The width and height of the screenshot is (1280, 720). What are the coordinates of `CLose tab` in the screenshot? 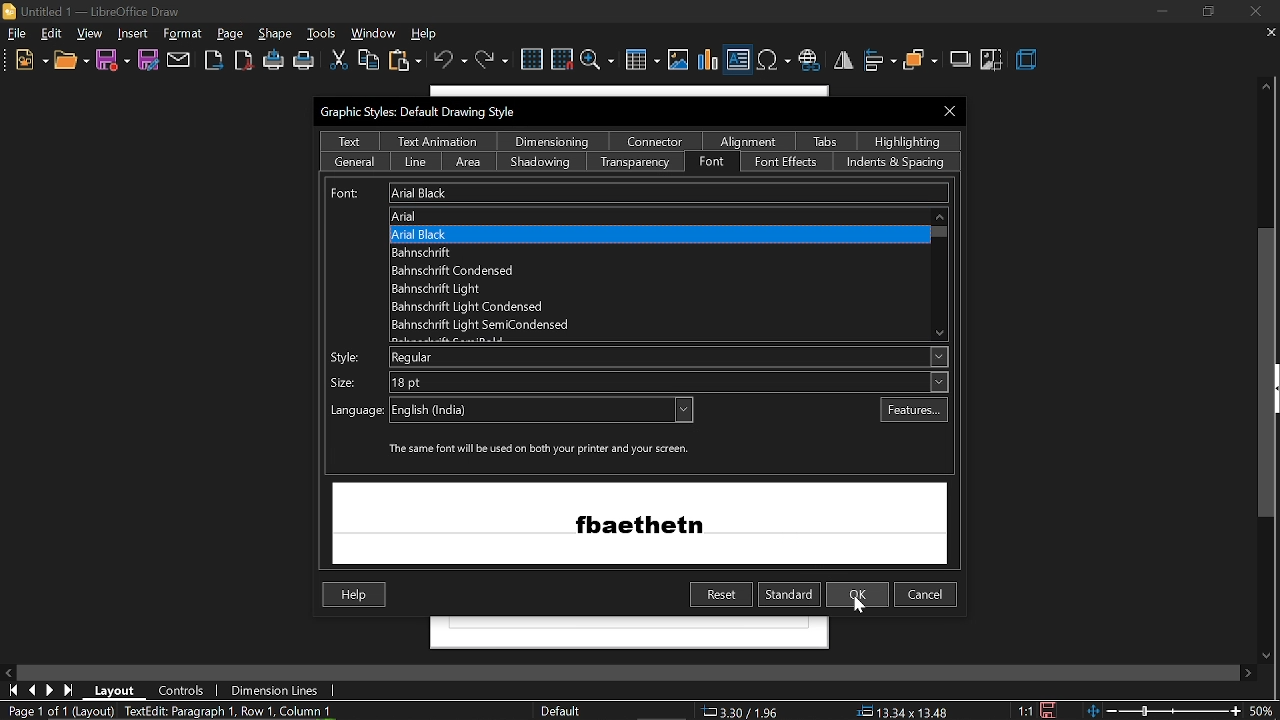 It's located at (1270, 33).